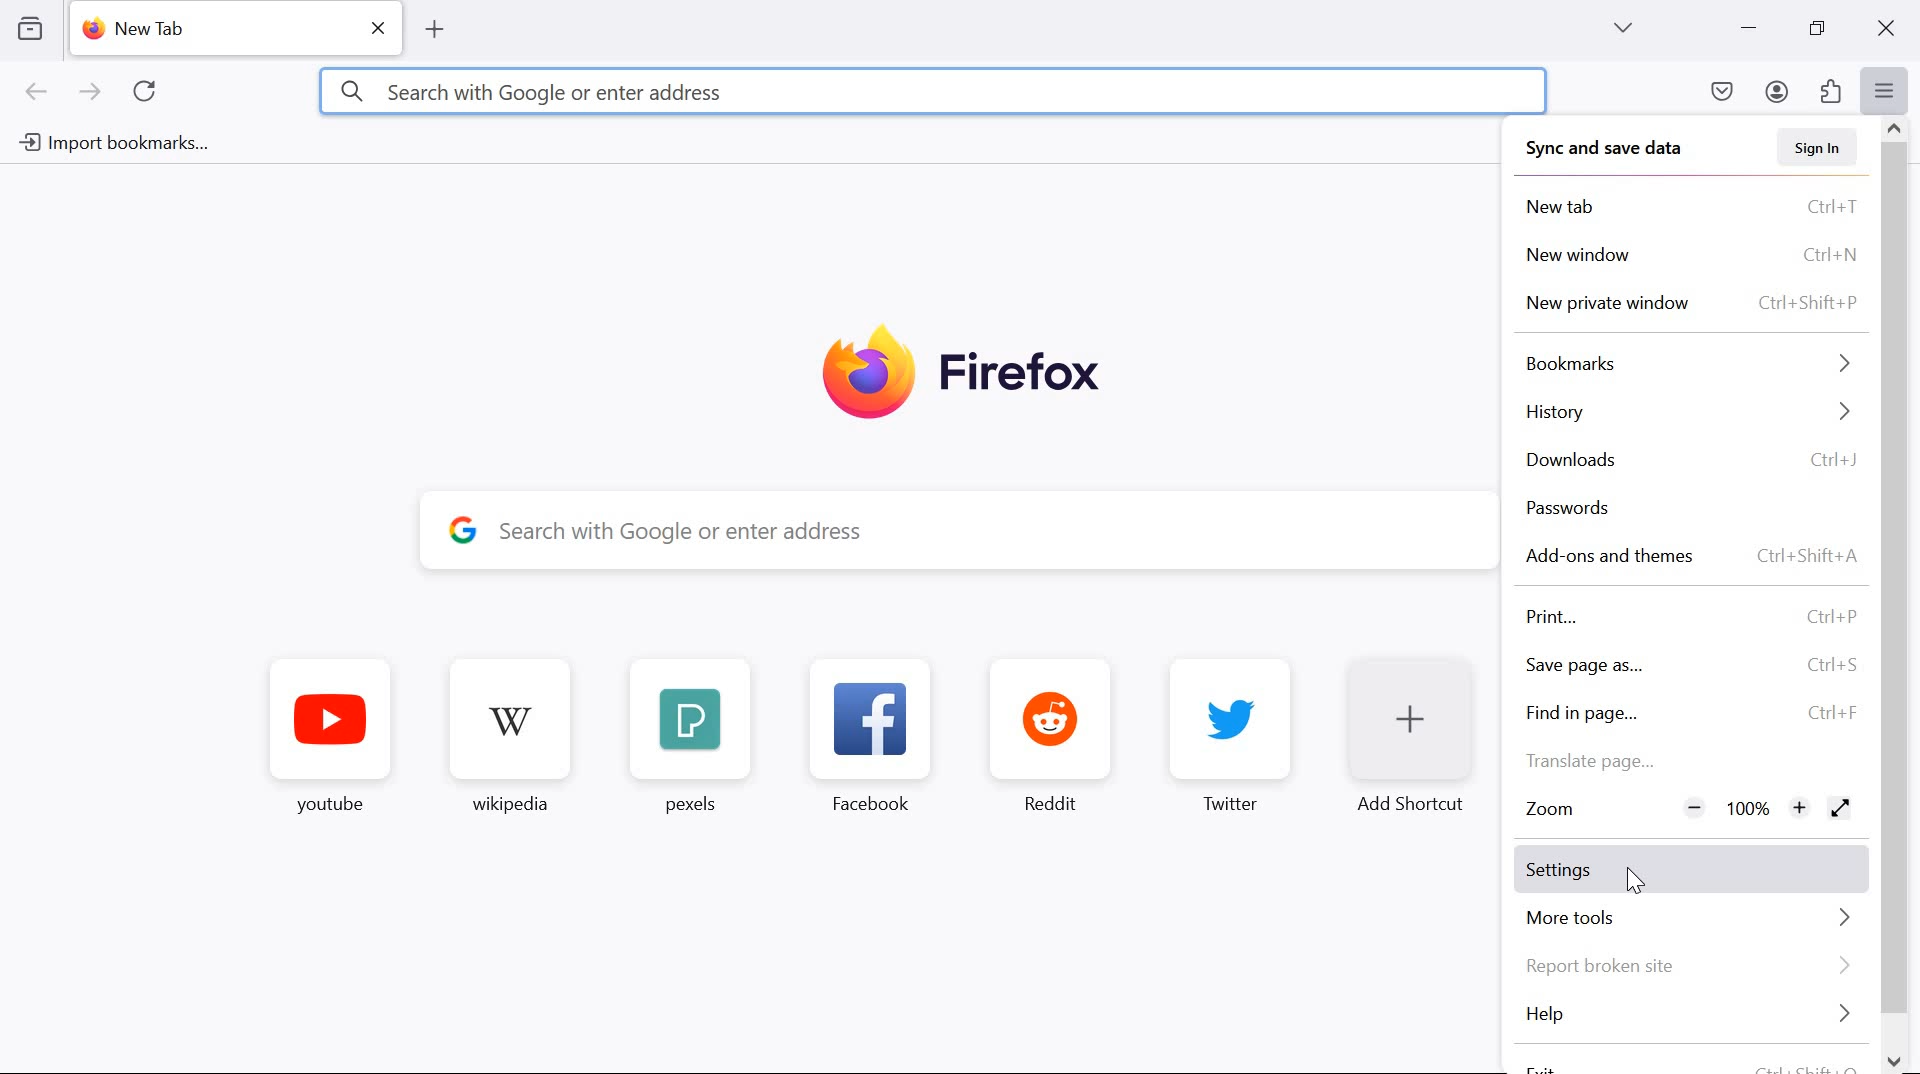  I want to click on scrollbar, so click(1901, 595).